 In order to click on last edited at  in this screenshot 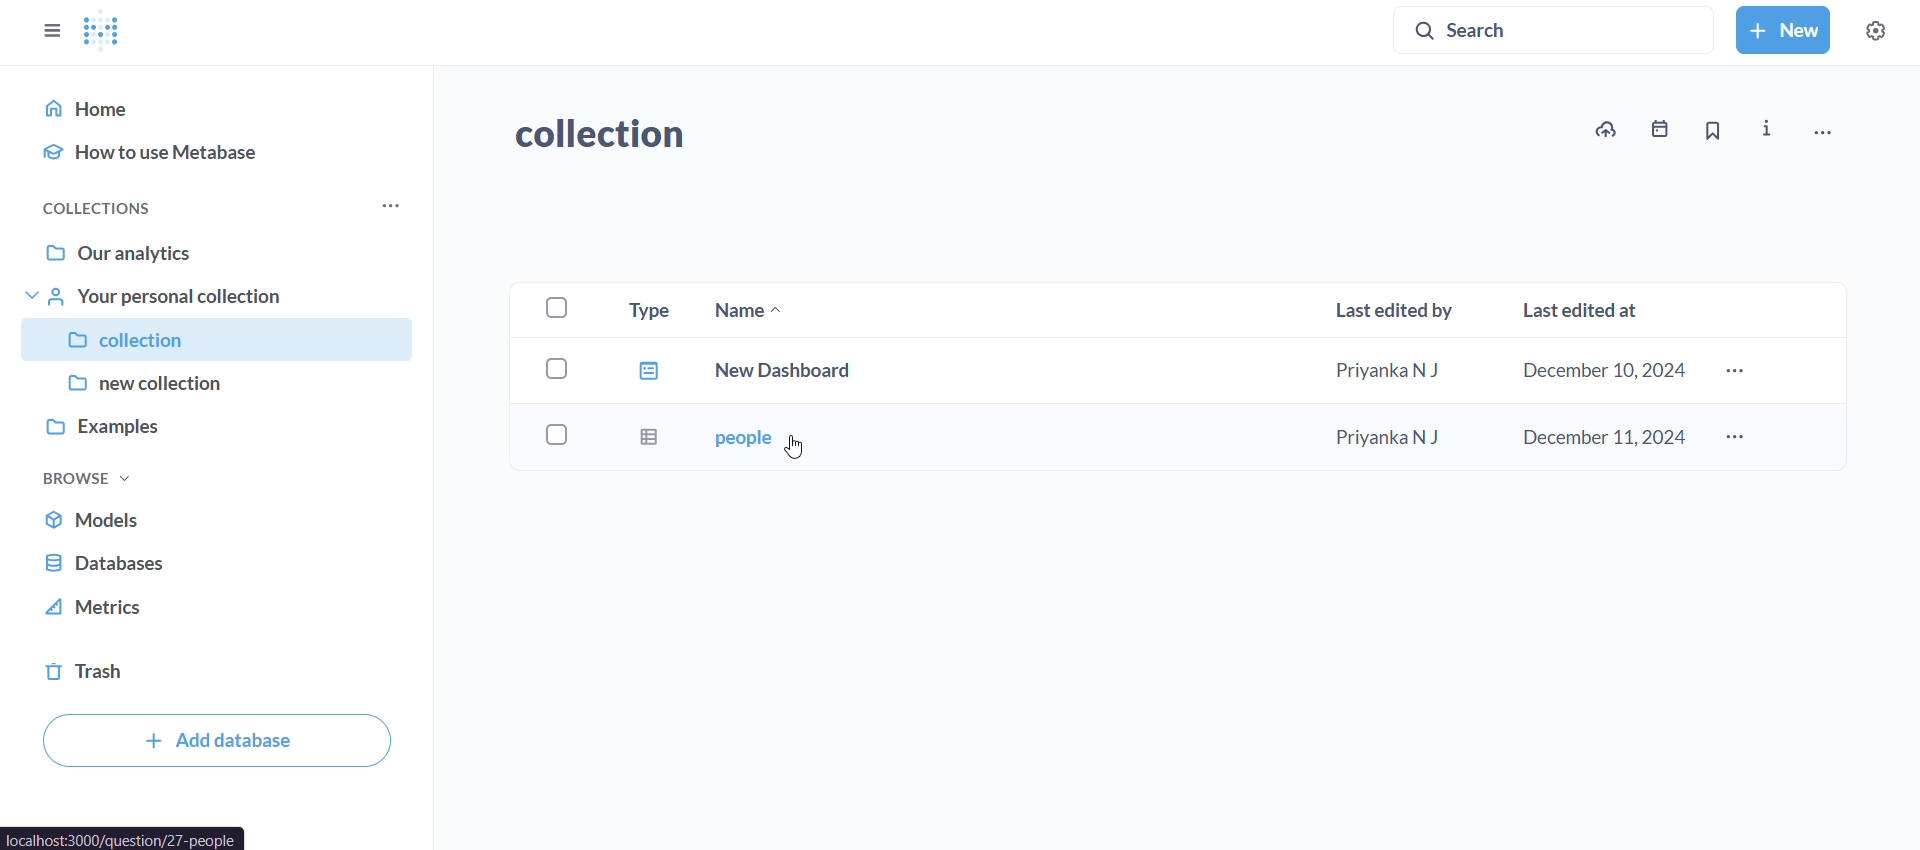, I will do `click(1593, 313)`.